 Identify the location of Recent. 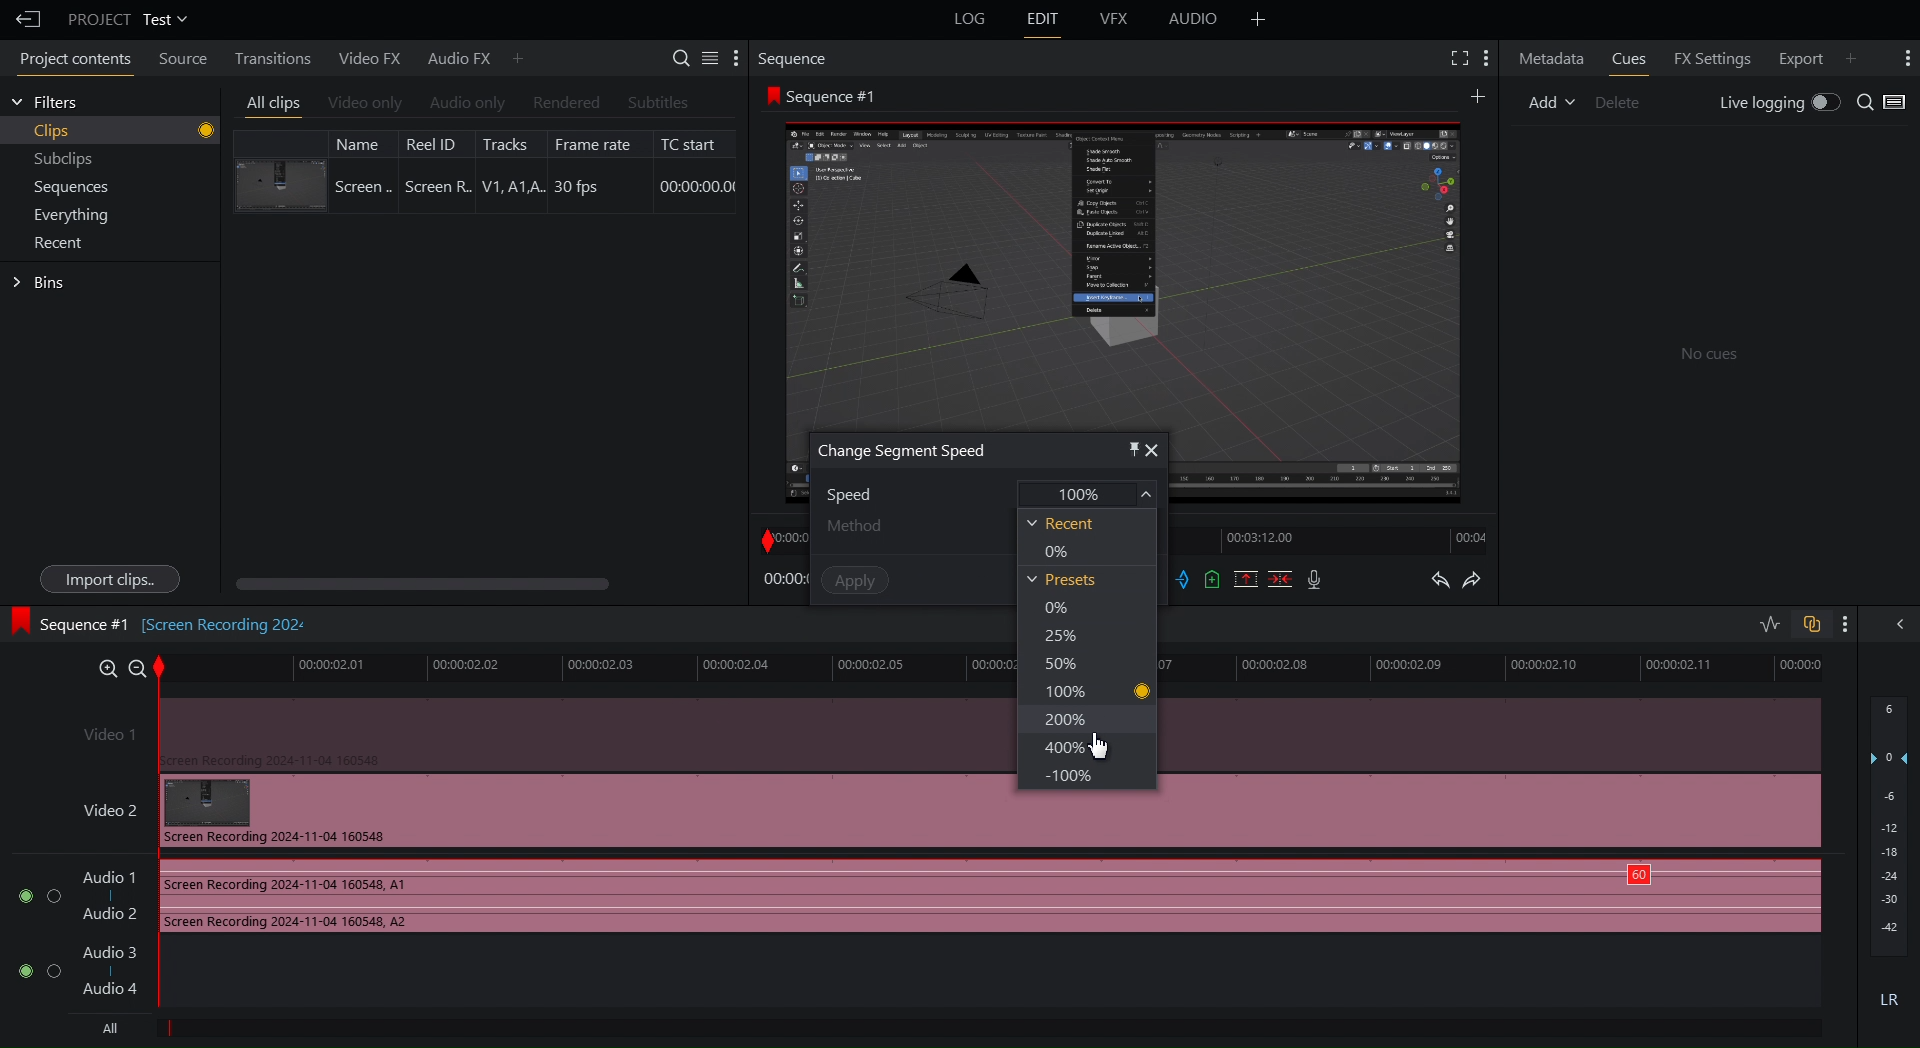
(1060, 523).